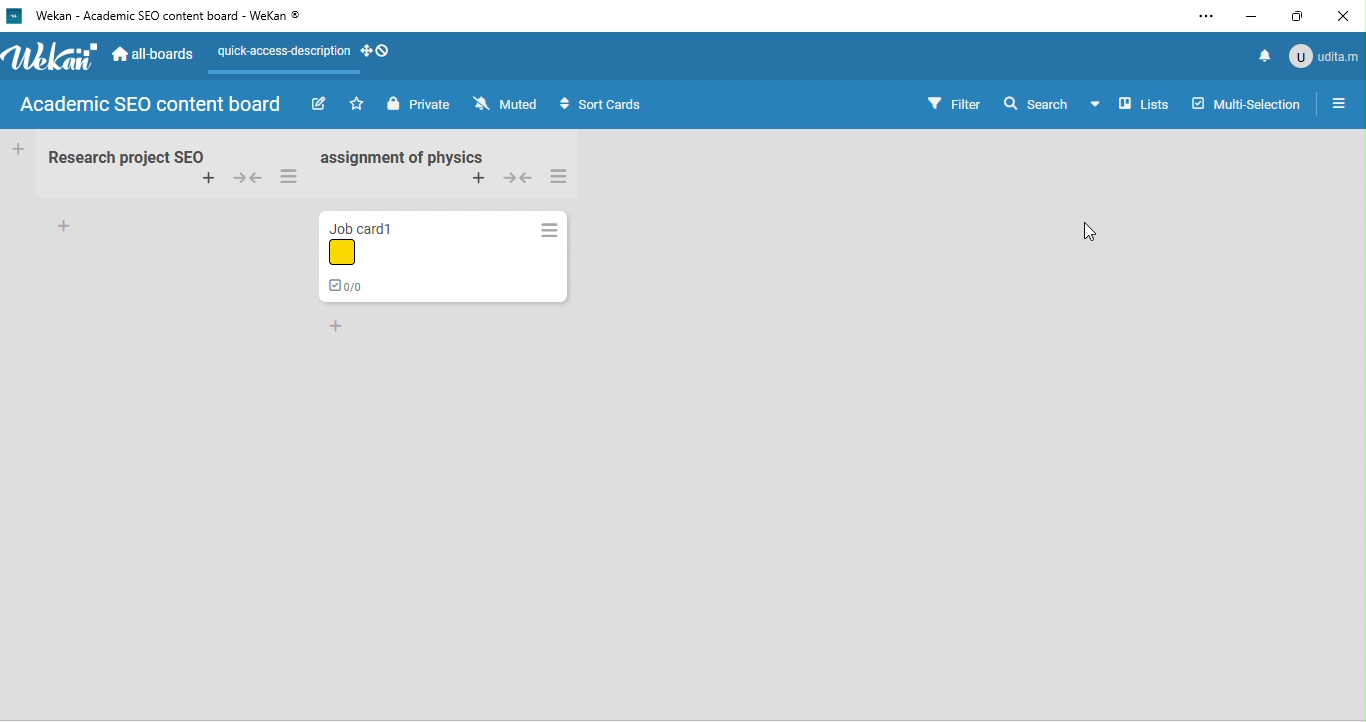 This screenshot has height=722, width=1366. I want to click on minimize, so click(1246, 18).